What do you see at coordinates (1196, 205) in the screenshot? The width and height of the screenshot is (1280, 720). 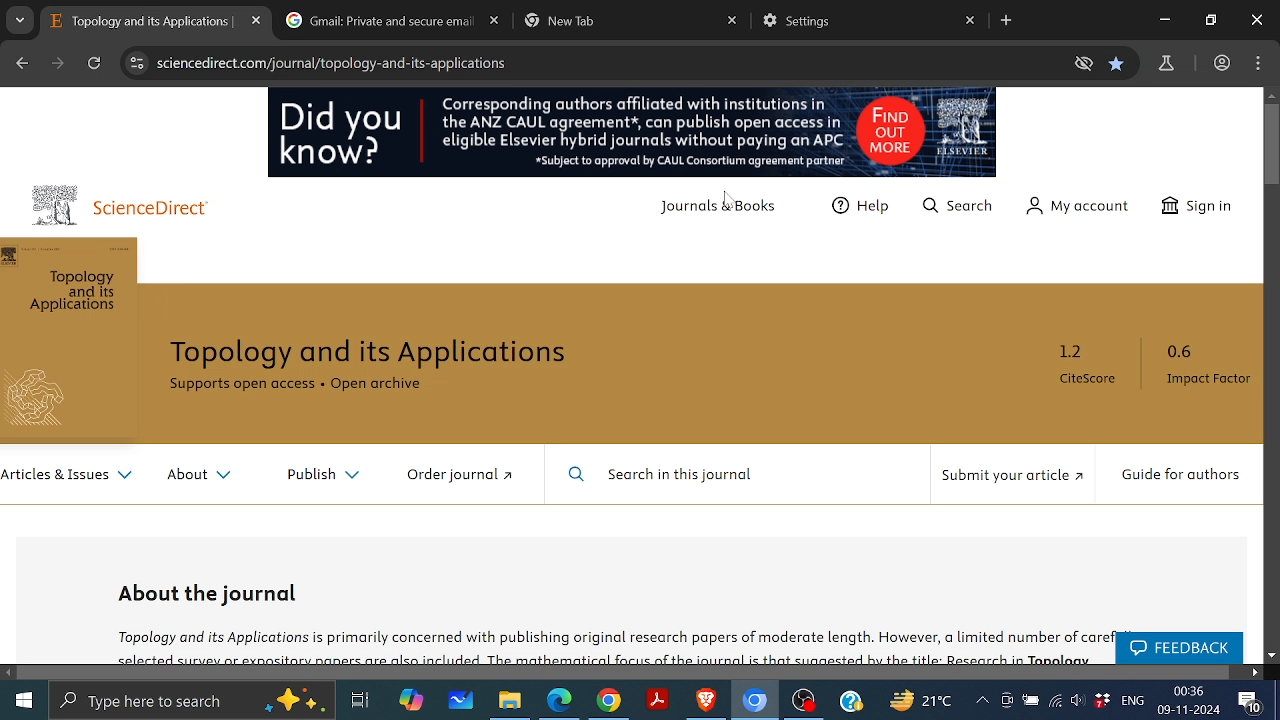 I see `Sign in` at bounding box center [1196, 205].